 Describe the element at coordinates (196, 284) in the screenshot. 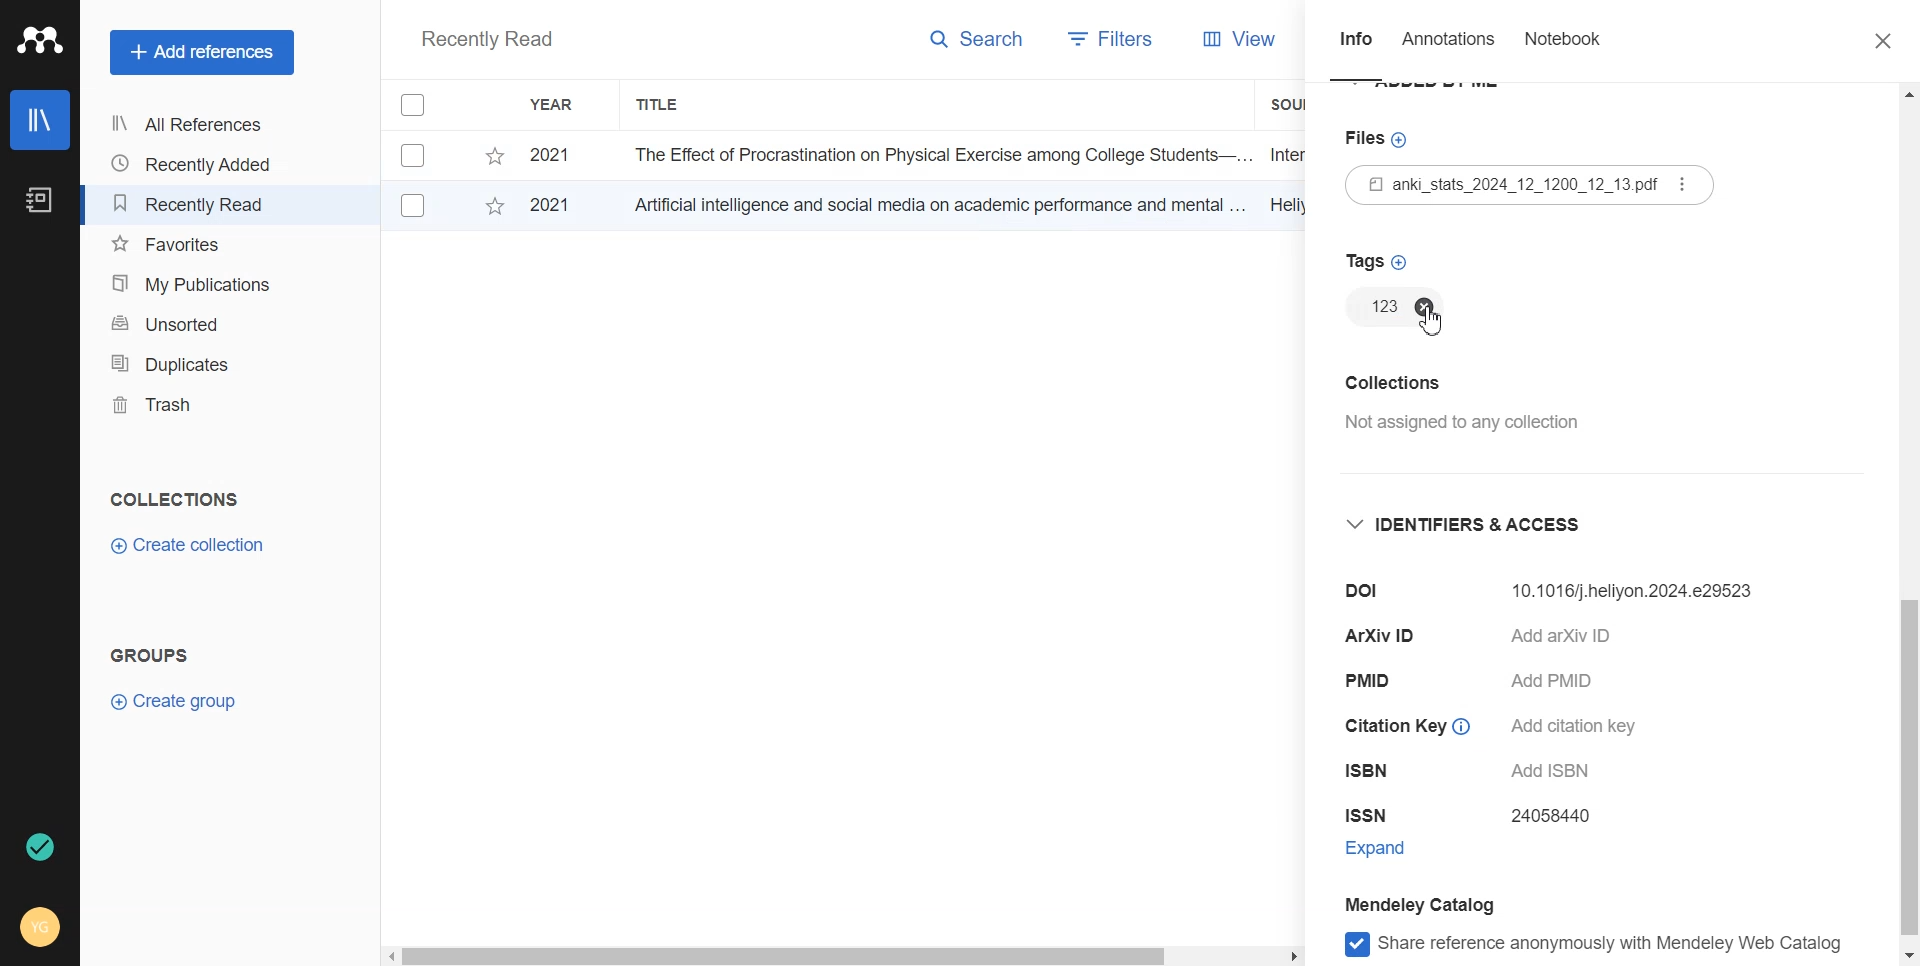

I see `My Publications` at that location.